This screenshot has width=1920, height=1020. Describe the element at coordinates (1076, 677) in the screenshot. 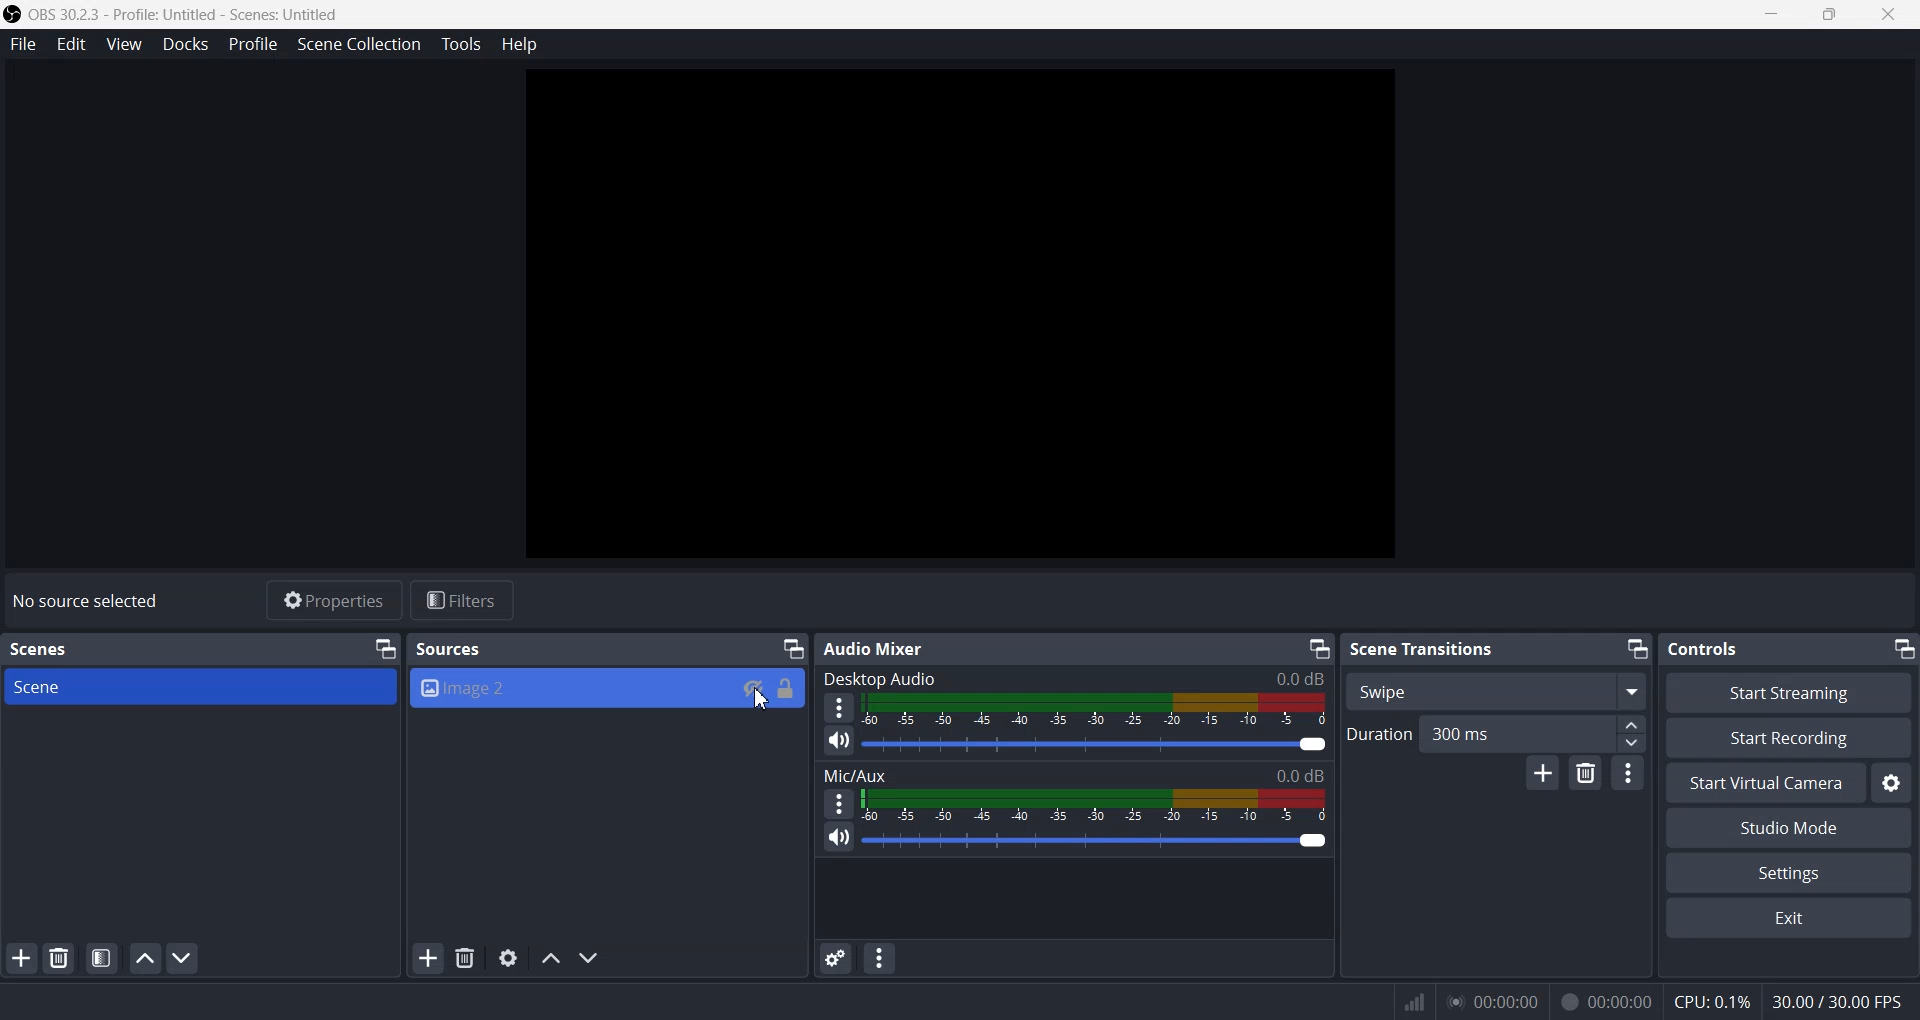

I see `Desktop Audio` at that location.